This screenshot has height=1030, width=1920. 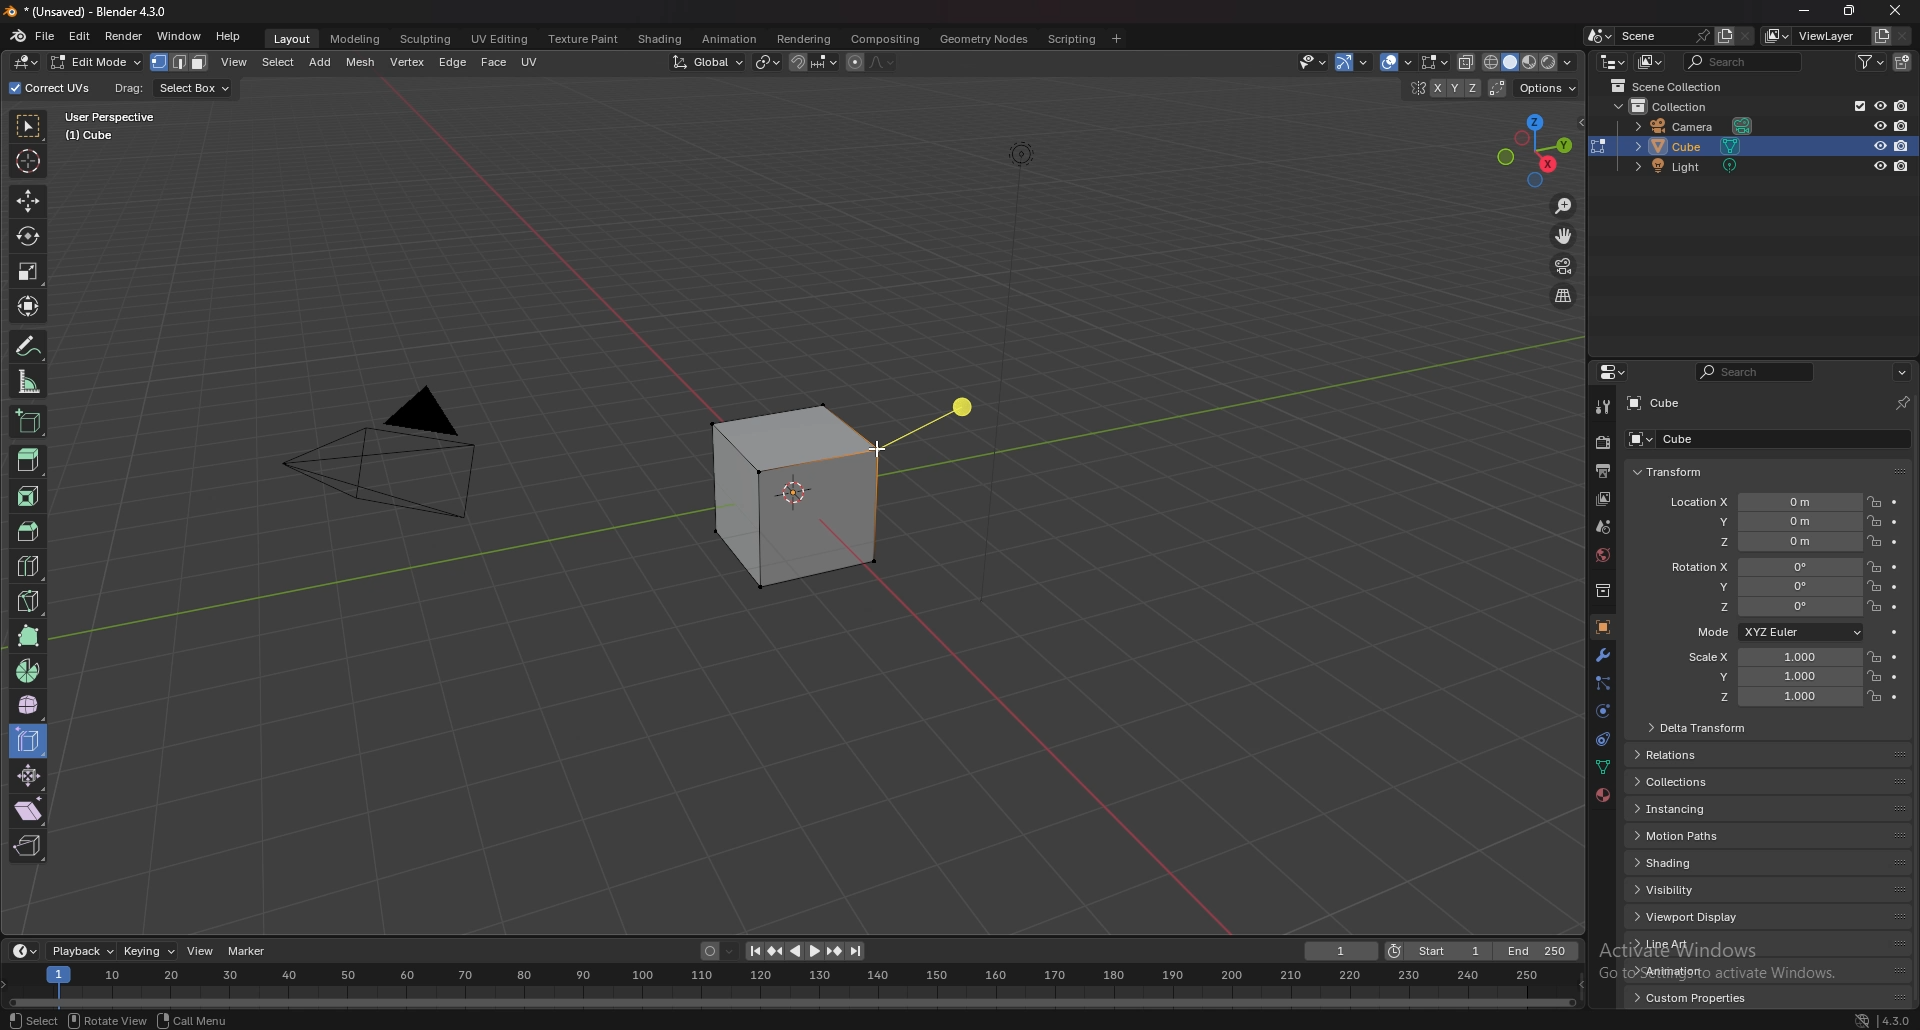 I want to click on tool, so click(x=1603, y=407).